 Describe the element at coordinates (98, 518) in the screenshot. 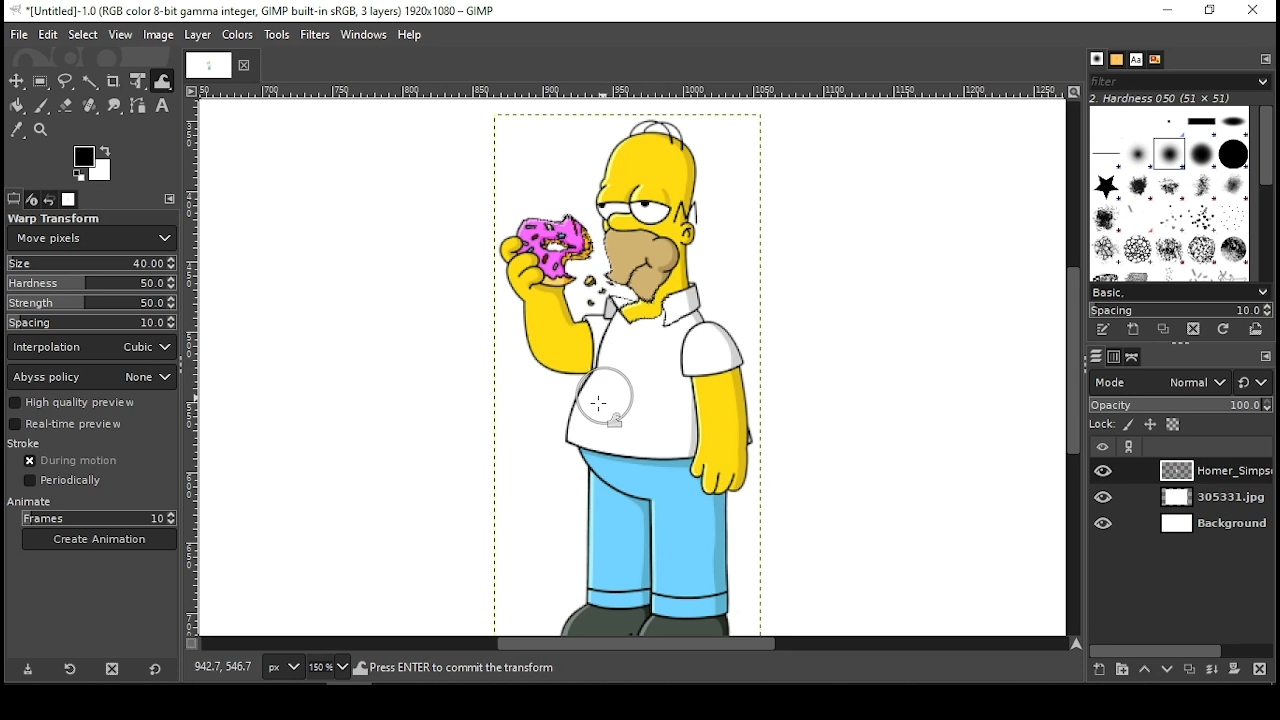

I see `frames` at that location.